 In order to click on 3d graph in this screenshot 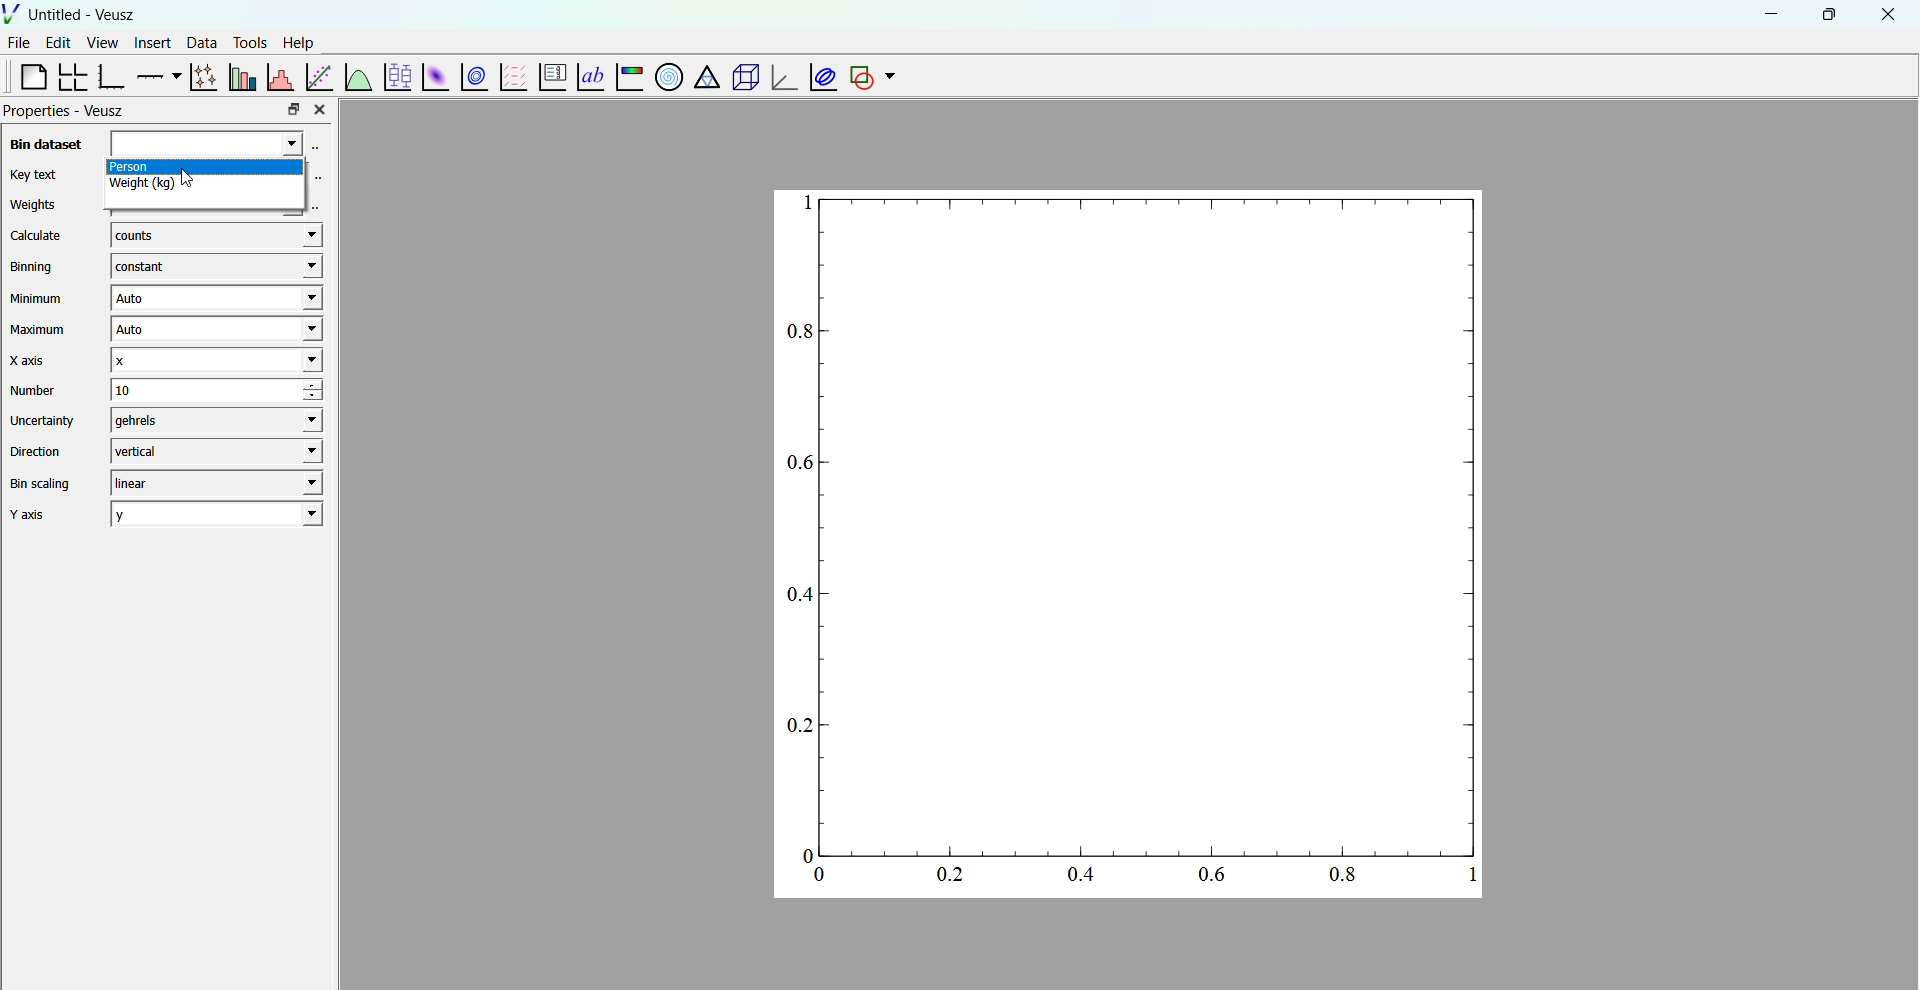, I will do `click(781, 79)`.